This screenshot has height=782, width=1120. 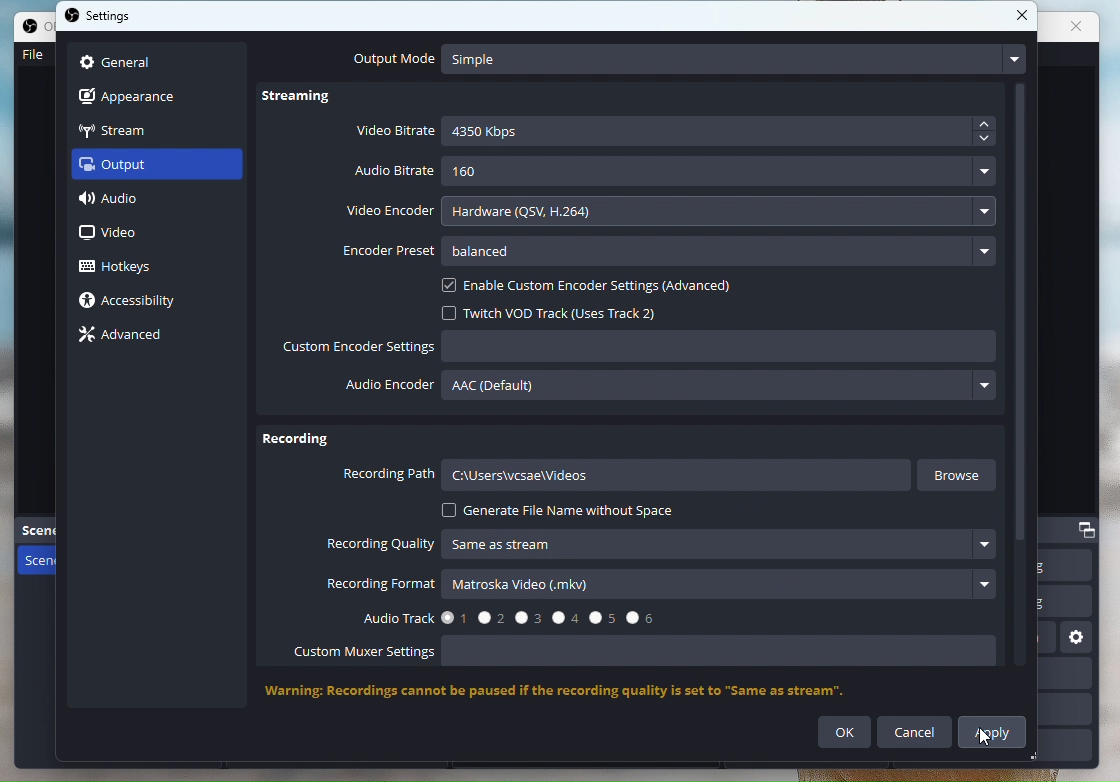 I want to click on settings, so click(x=104, y=18).